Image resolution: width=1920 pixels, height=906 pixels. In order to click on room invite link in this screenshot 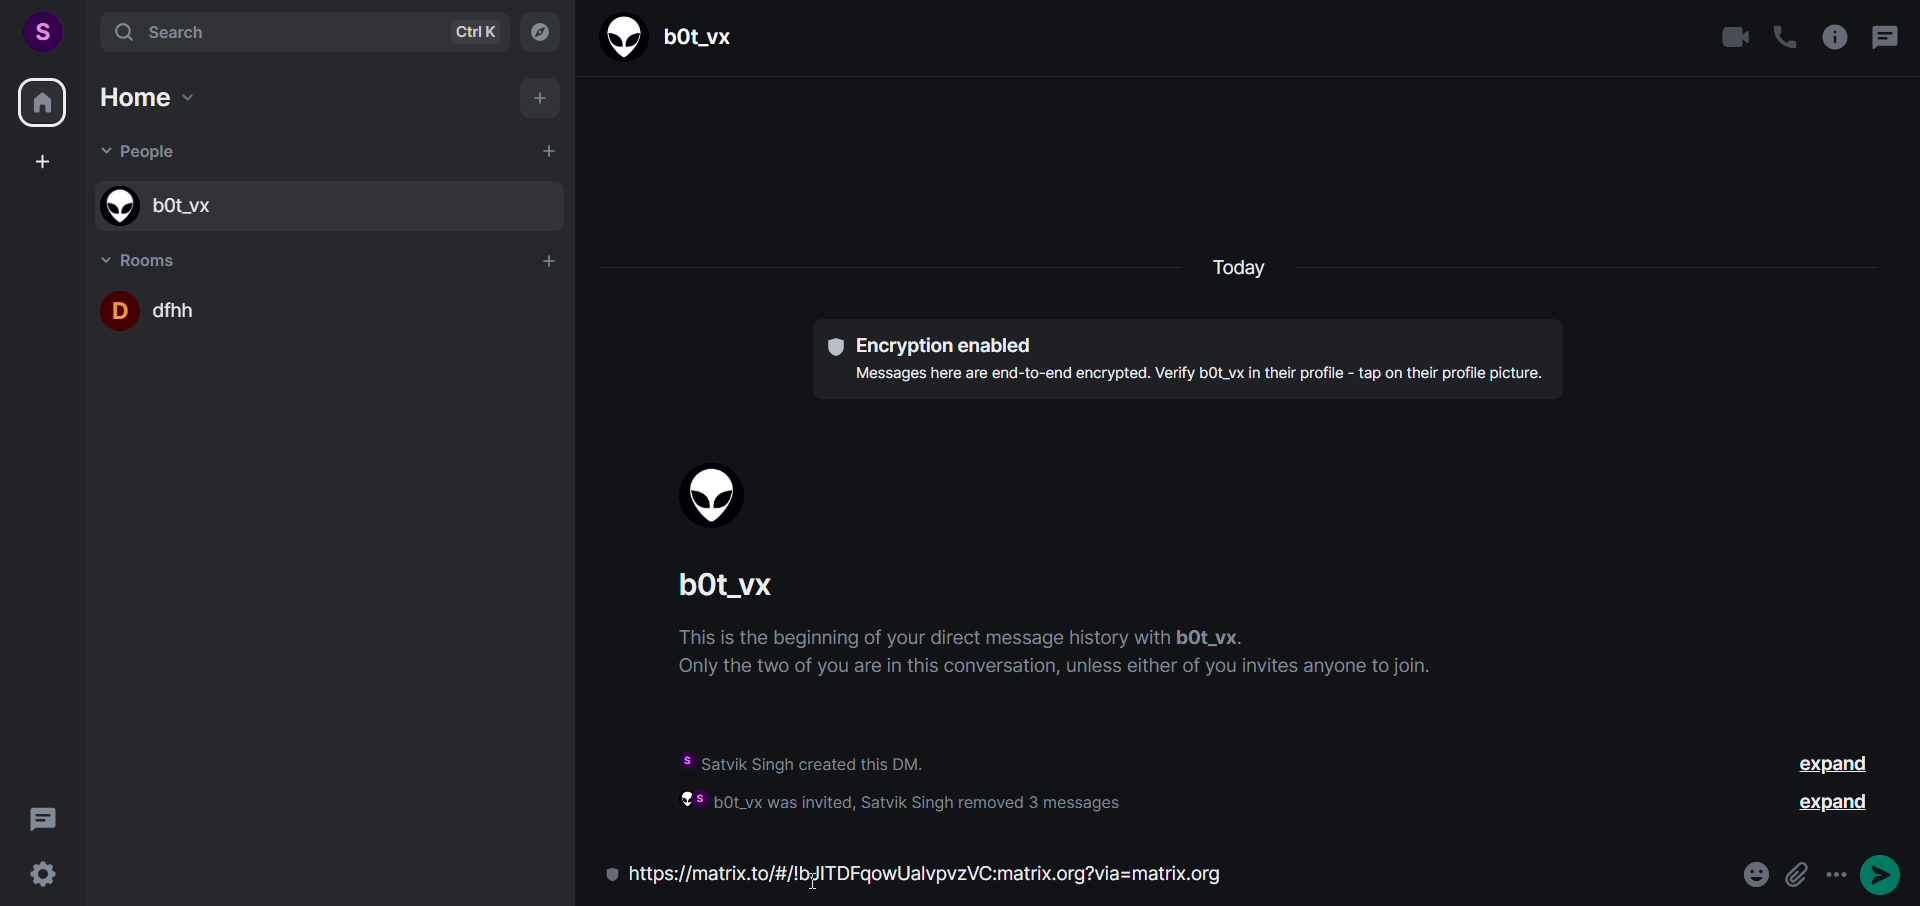, I will do `click(943, 874)`.